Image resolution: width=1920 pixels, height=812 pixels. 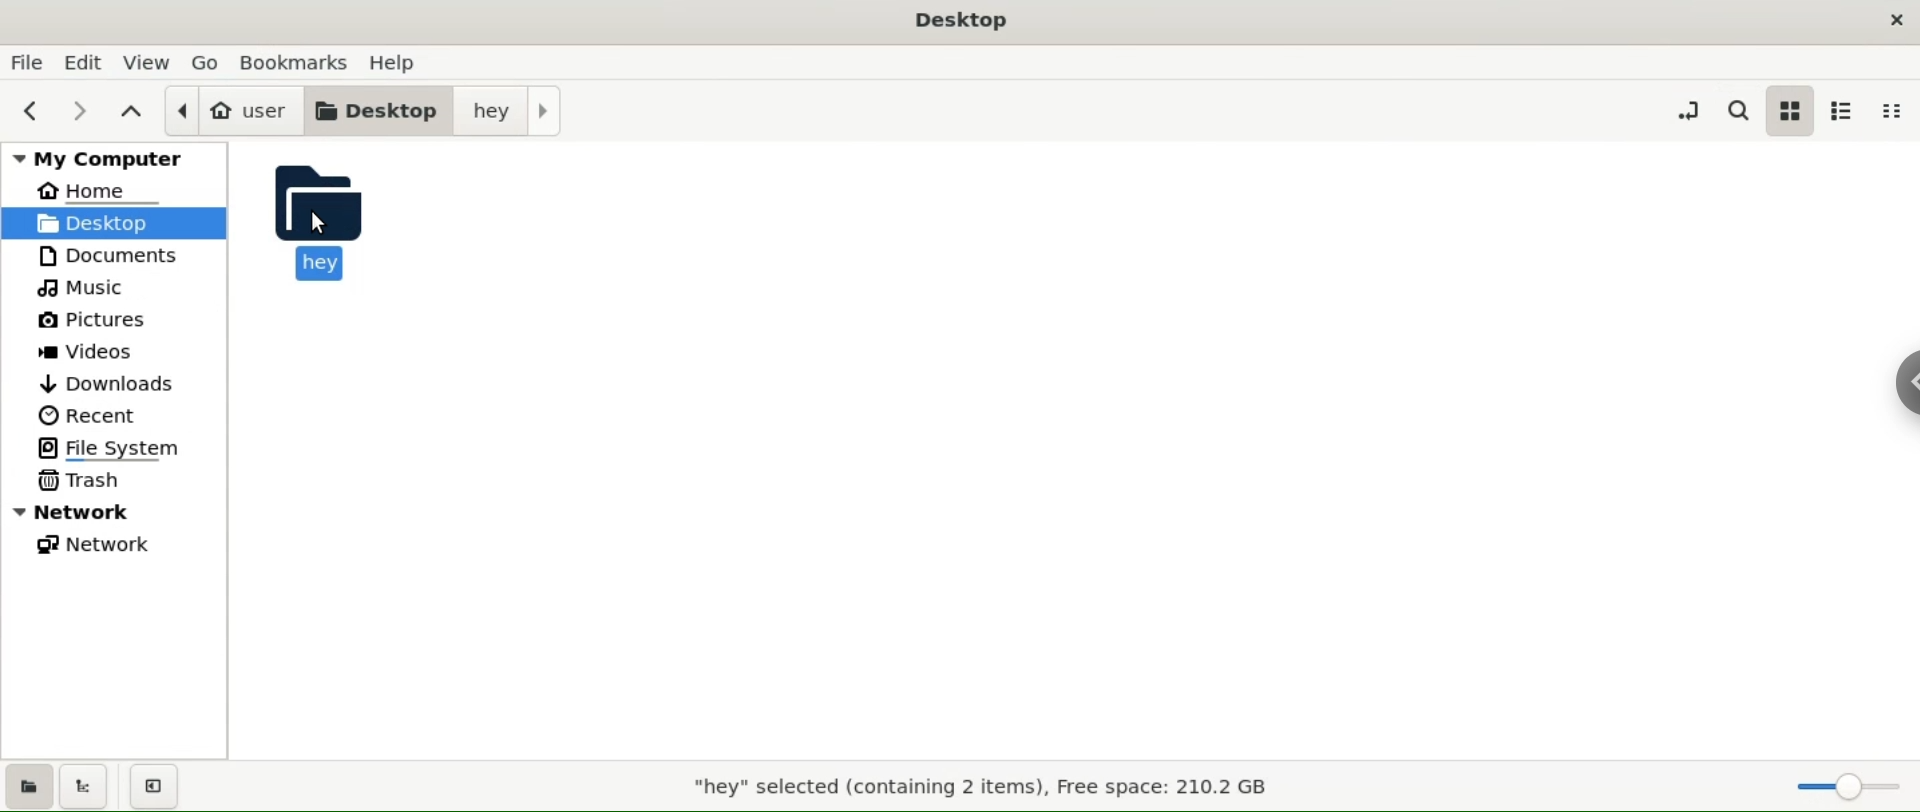 I want to click on my computer, so click(x=118, y=160).